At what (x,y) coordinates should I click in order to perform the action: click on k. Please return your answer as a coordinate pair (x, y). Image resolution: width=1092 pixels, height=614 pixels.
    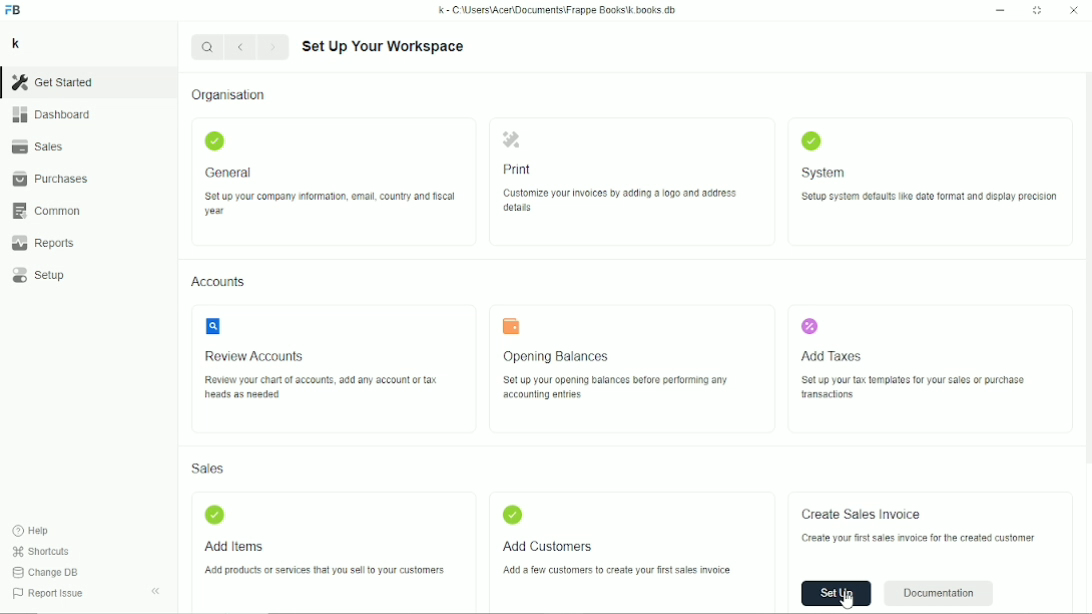
    Looking at the image, I should click on (15, 43).